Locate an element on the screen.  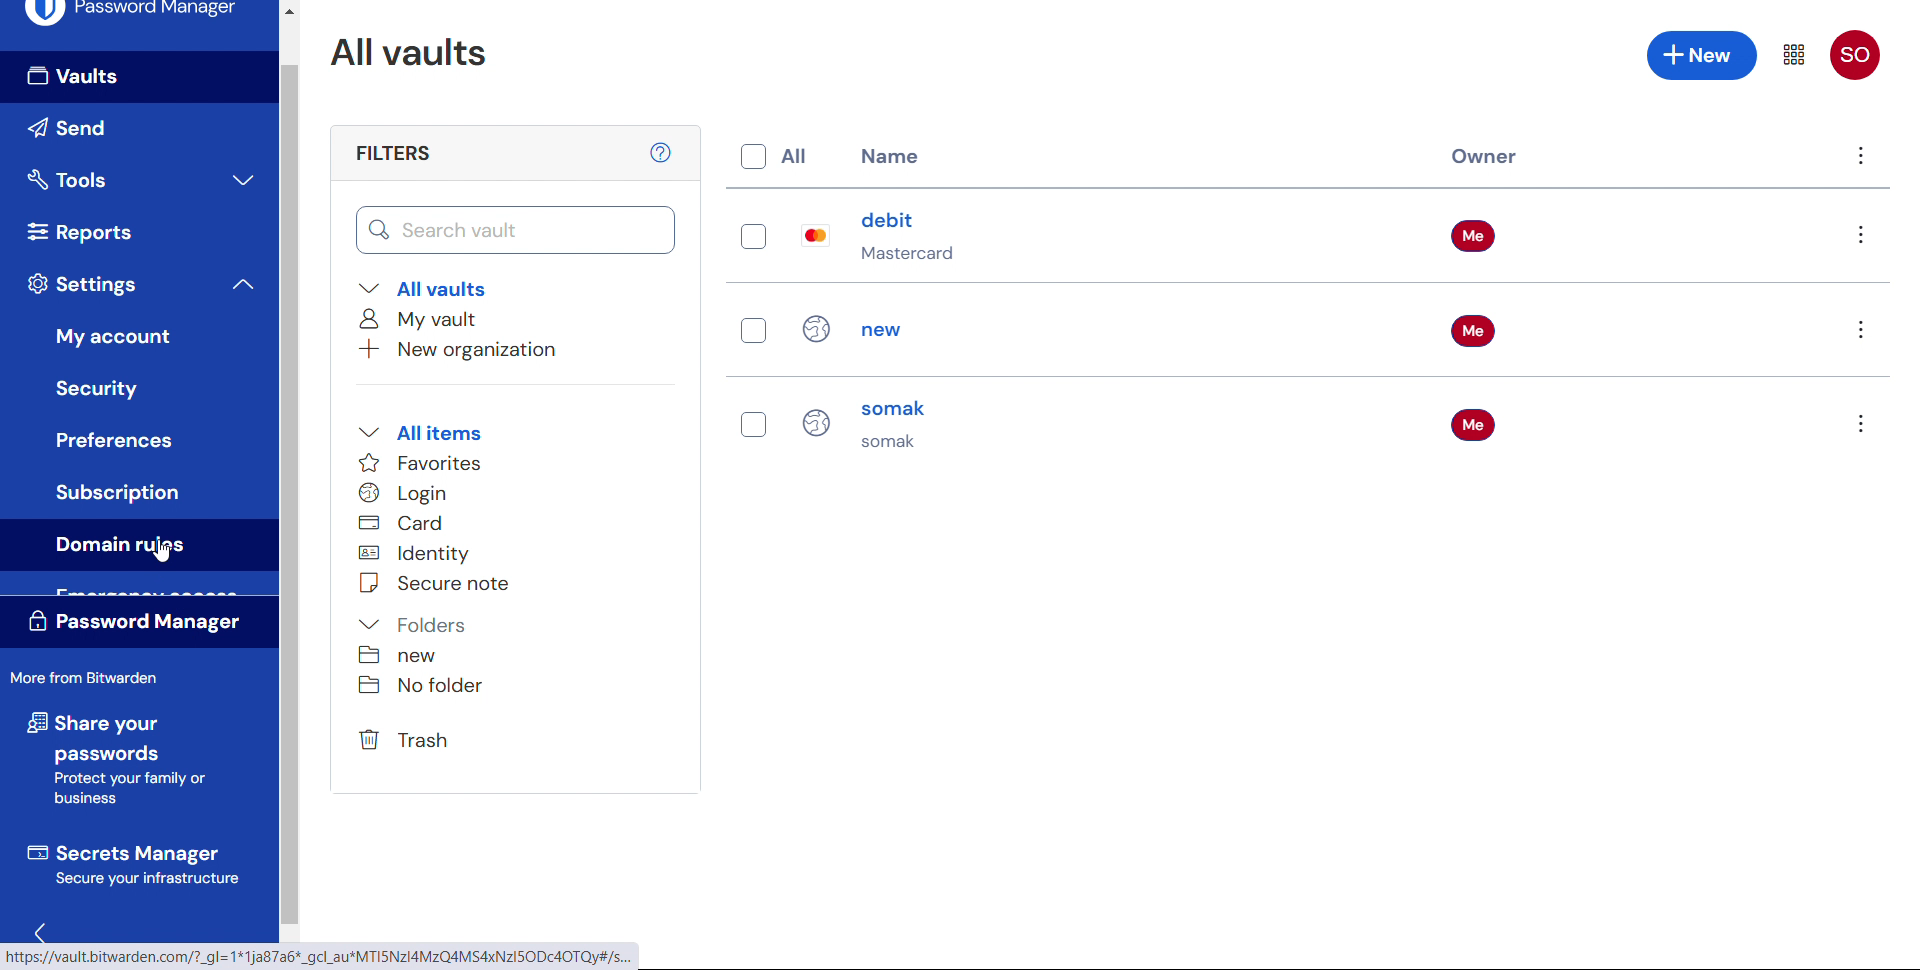
Add new organisation  is located at coordinates (472, 350).